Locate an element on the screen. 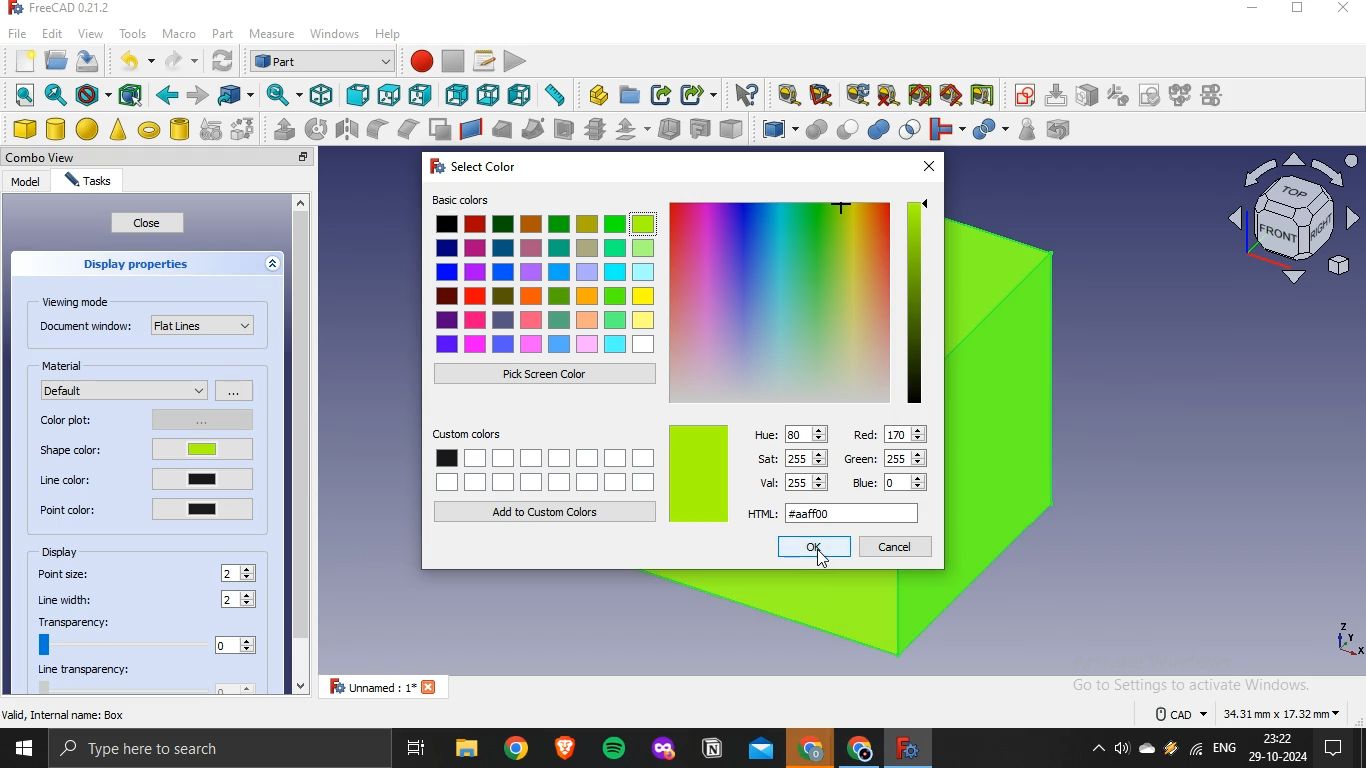  display is located at coordinates (63, 552).